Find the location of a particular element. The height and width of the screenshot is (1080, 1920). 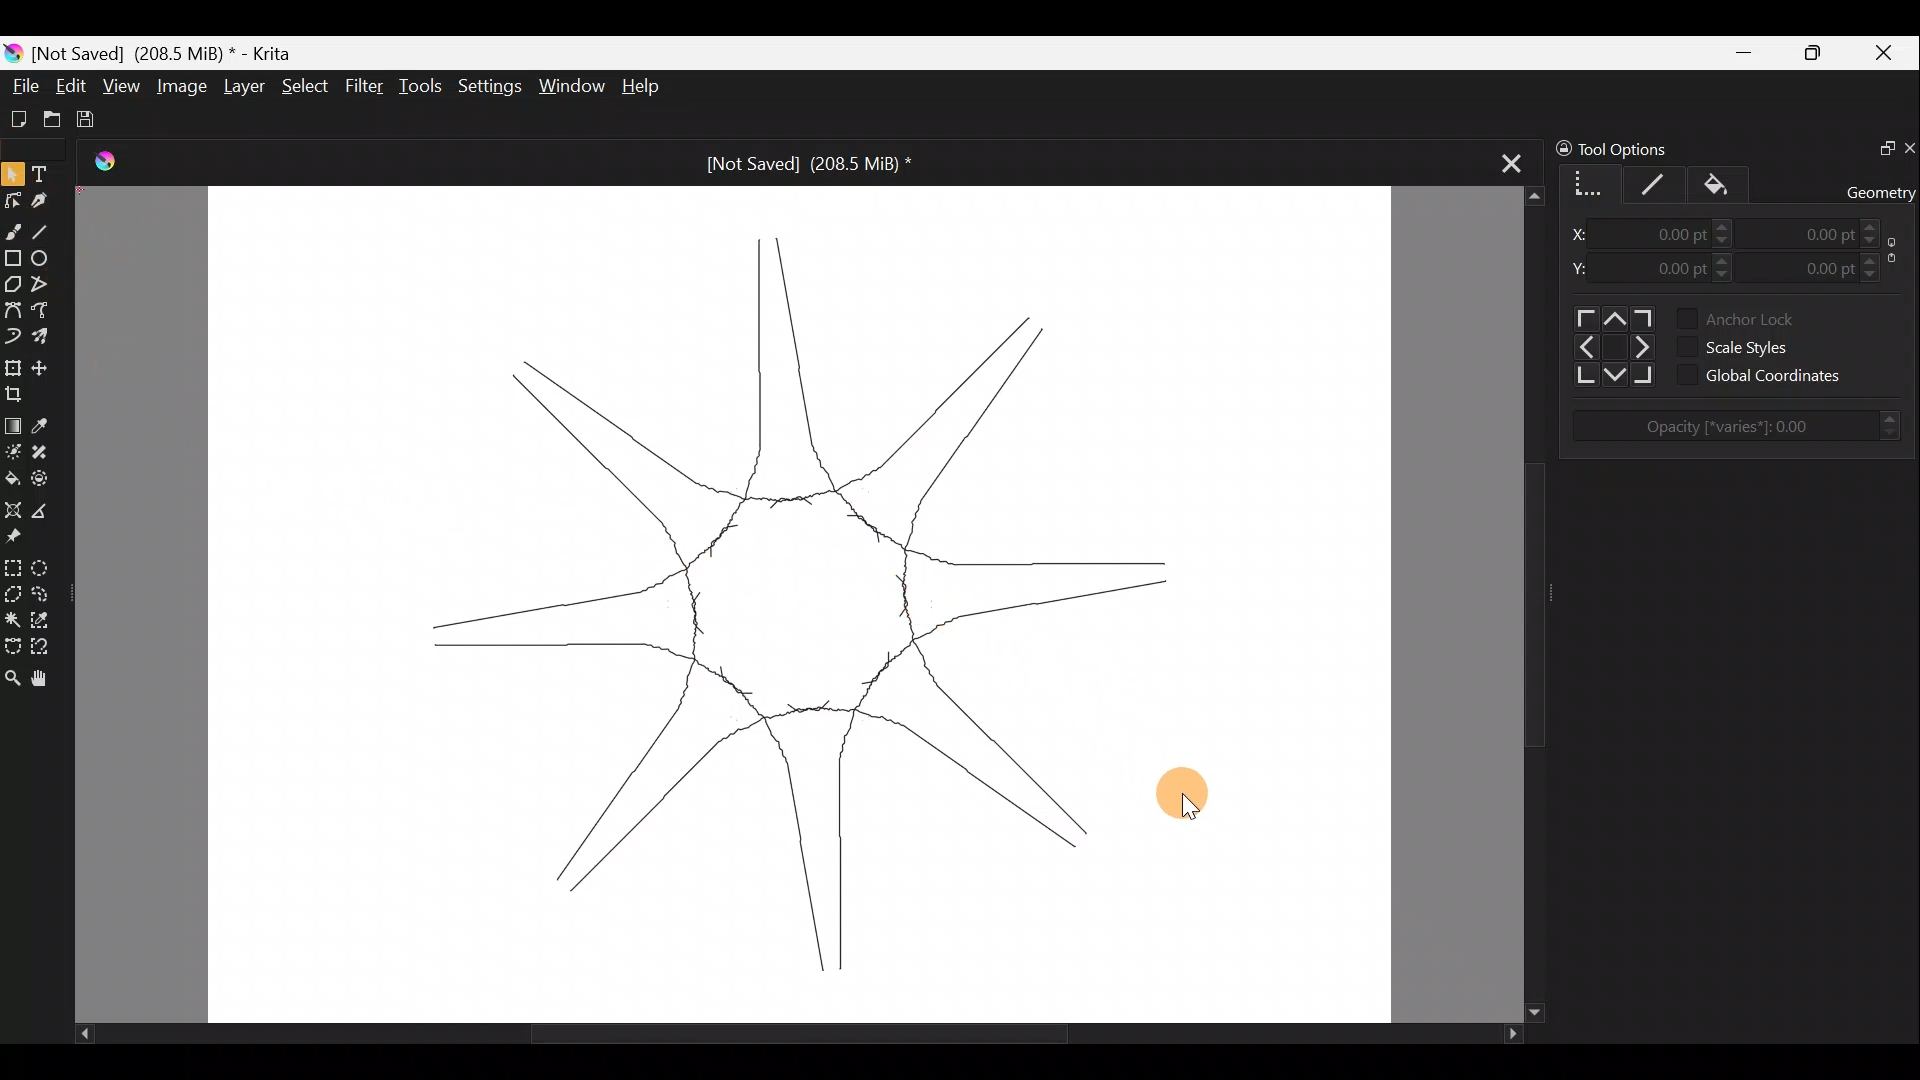

Stroke is located at coordinates (1661, 181).